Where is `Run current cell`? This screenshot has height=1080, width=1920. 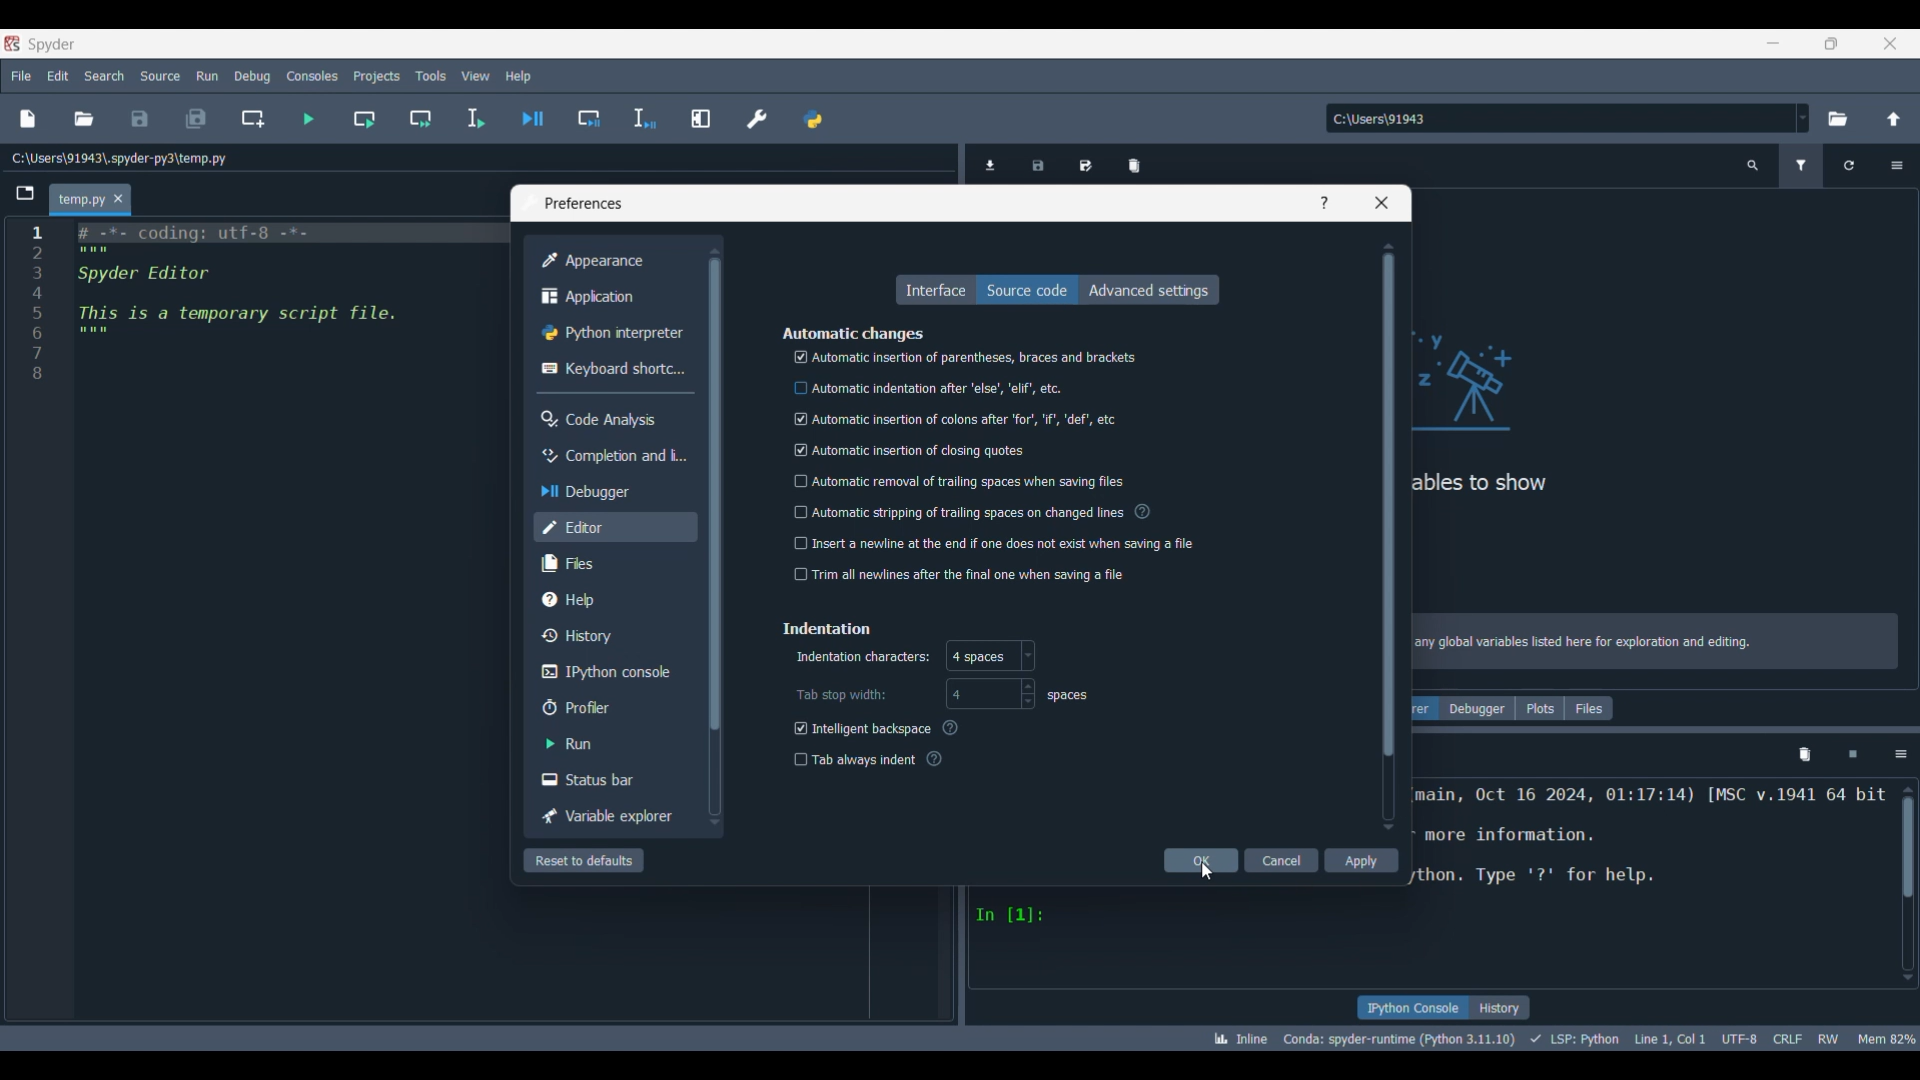
Run current cell is located at coordinates (365, 118).